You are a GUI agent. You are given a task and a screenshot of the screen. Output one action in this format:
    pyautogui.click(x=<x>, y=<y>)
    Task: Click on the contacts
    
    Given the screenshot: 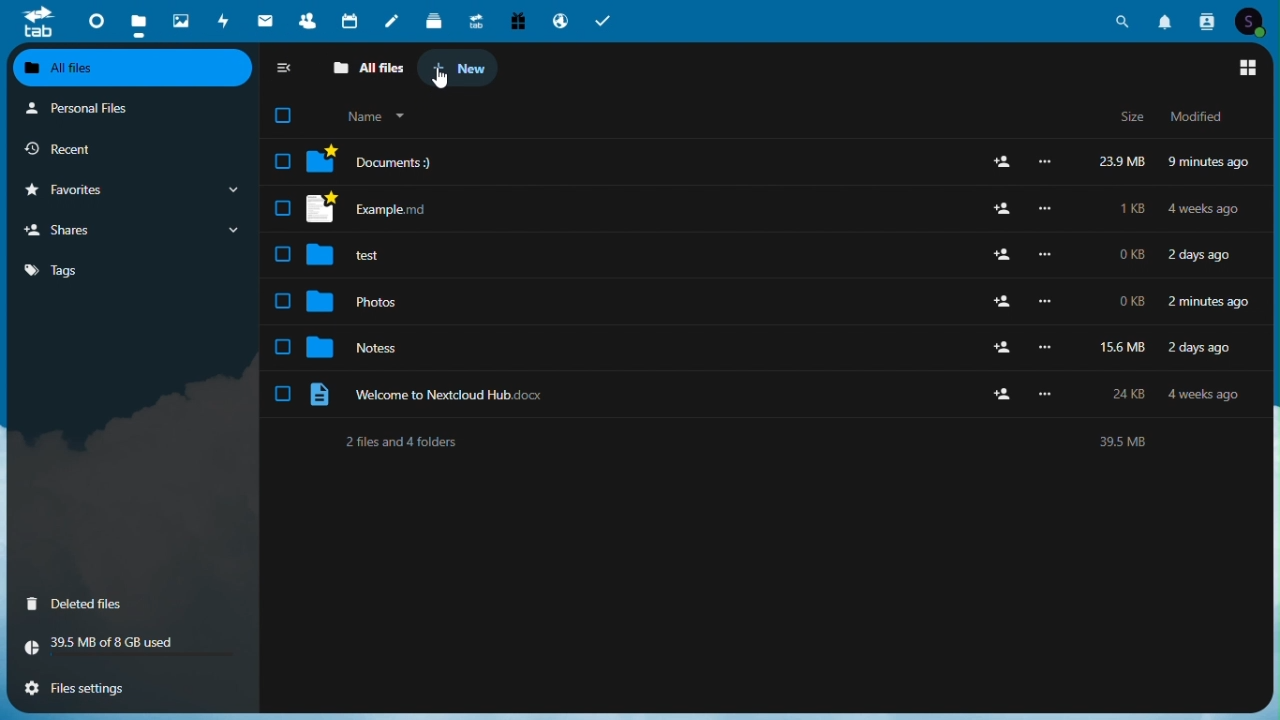 What is the action you would take?
    pyautogui.click(x=1210, y=19)
    